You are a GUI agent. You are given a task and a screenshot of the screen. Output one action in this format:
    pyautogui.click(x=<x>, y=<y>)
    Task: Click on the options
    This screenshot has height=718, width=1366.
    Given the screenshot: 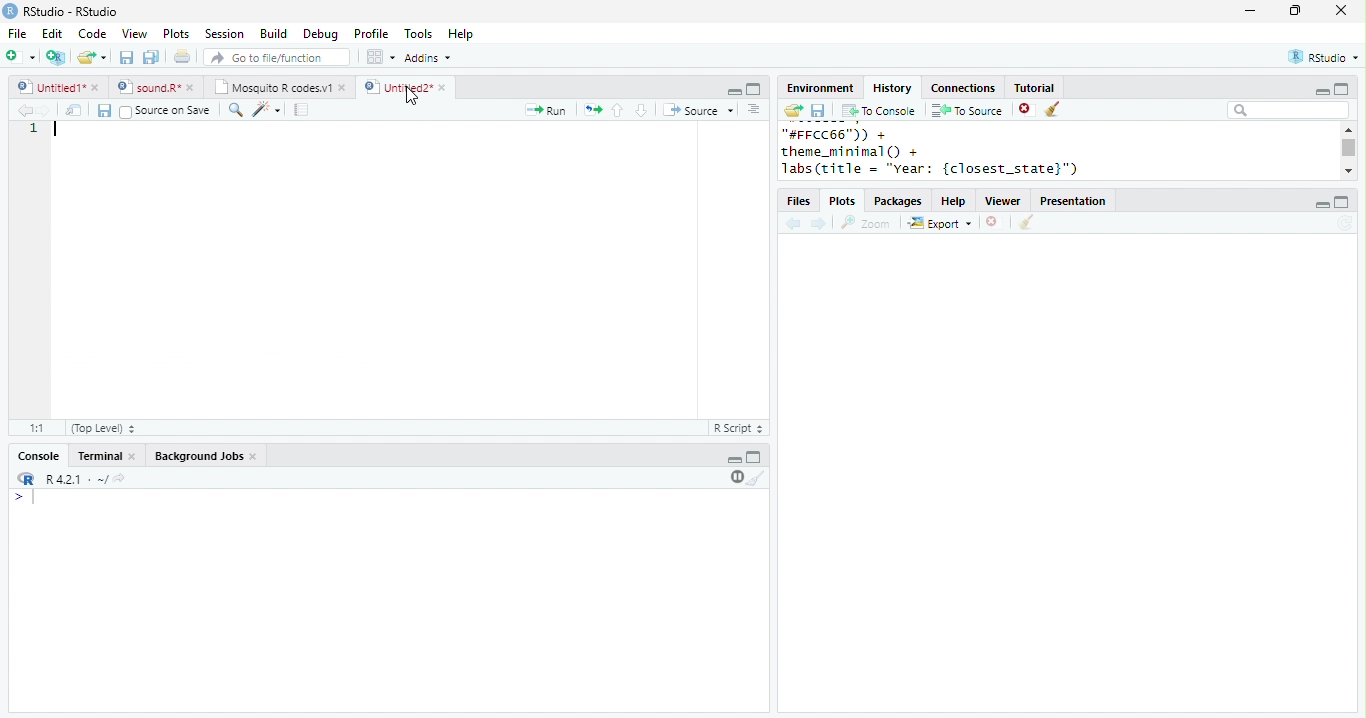 What is the action you would take?
    pyautogui.click(x=379, y=57)
    